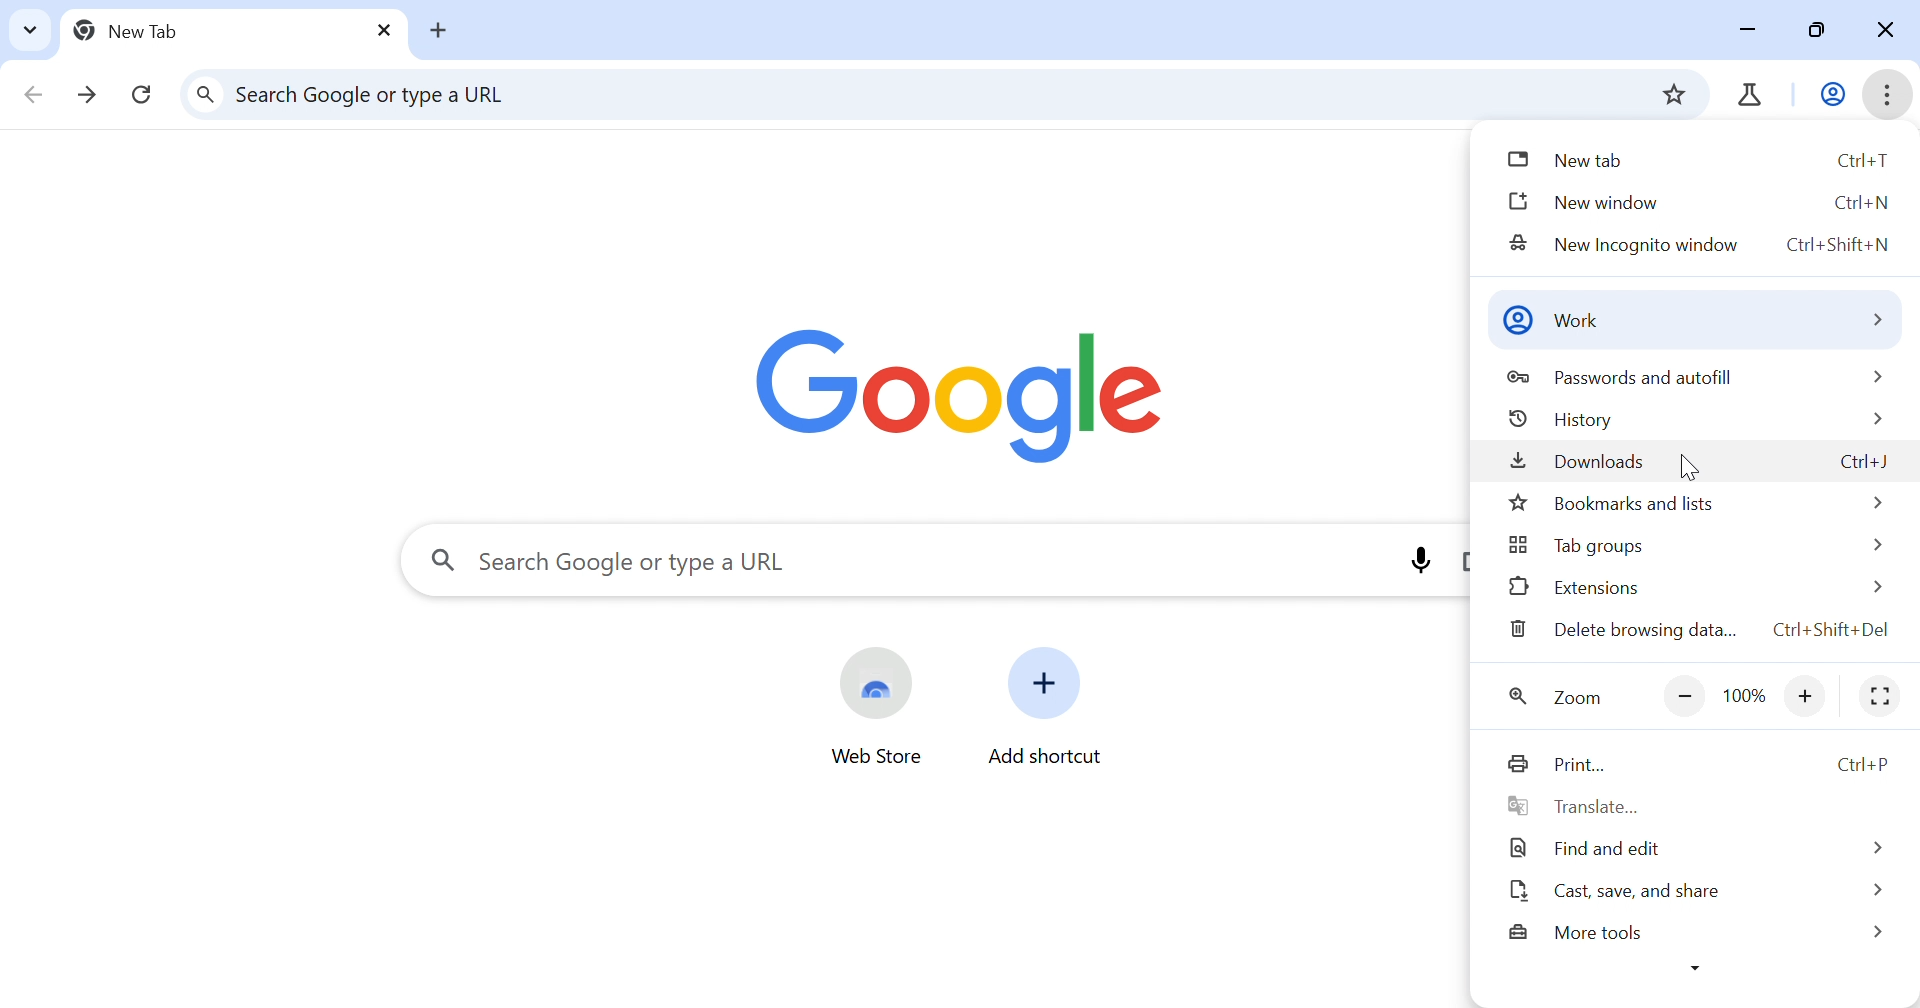  I want to click on Add shortcut, so click(1049, 757).